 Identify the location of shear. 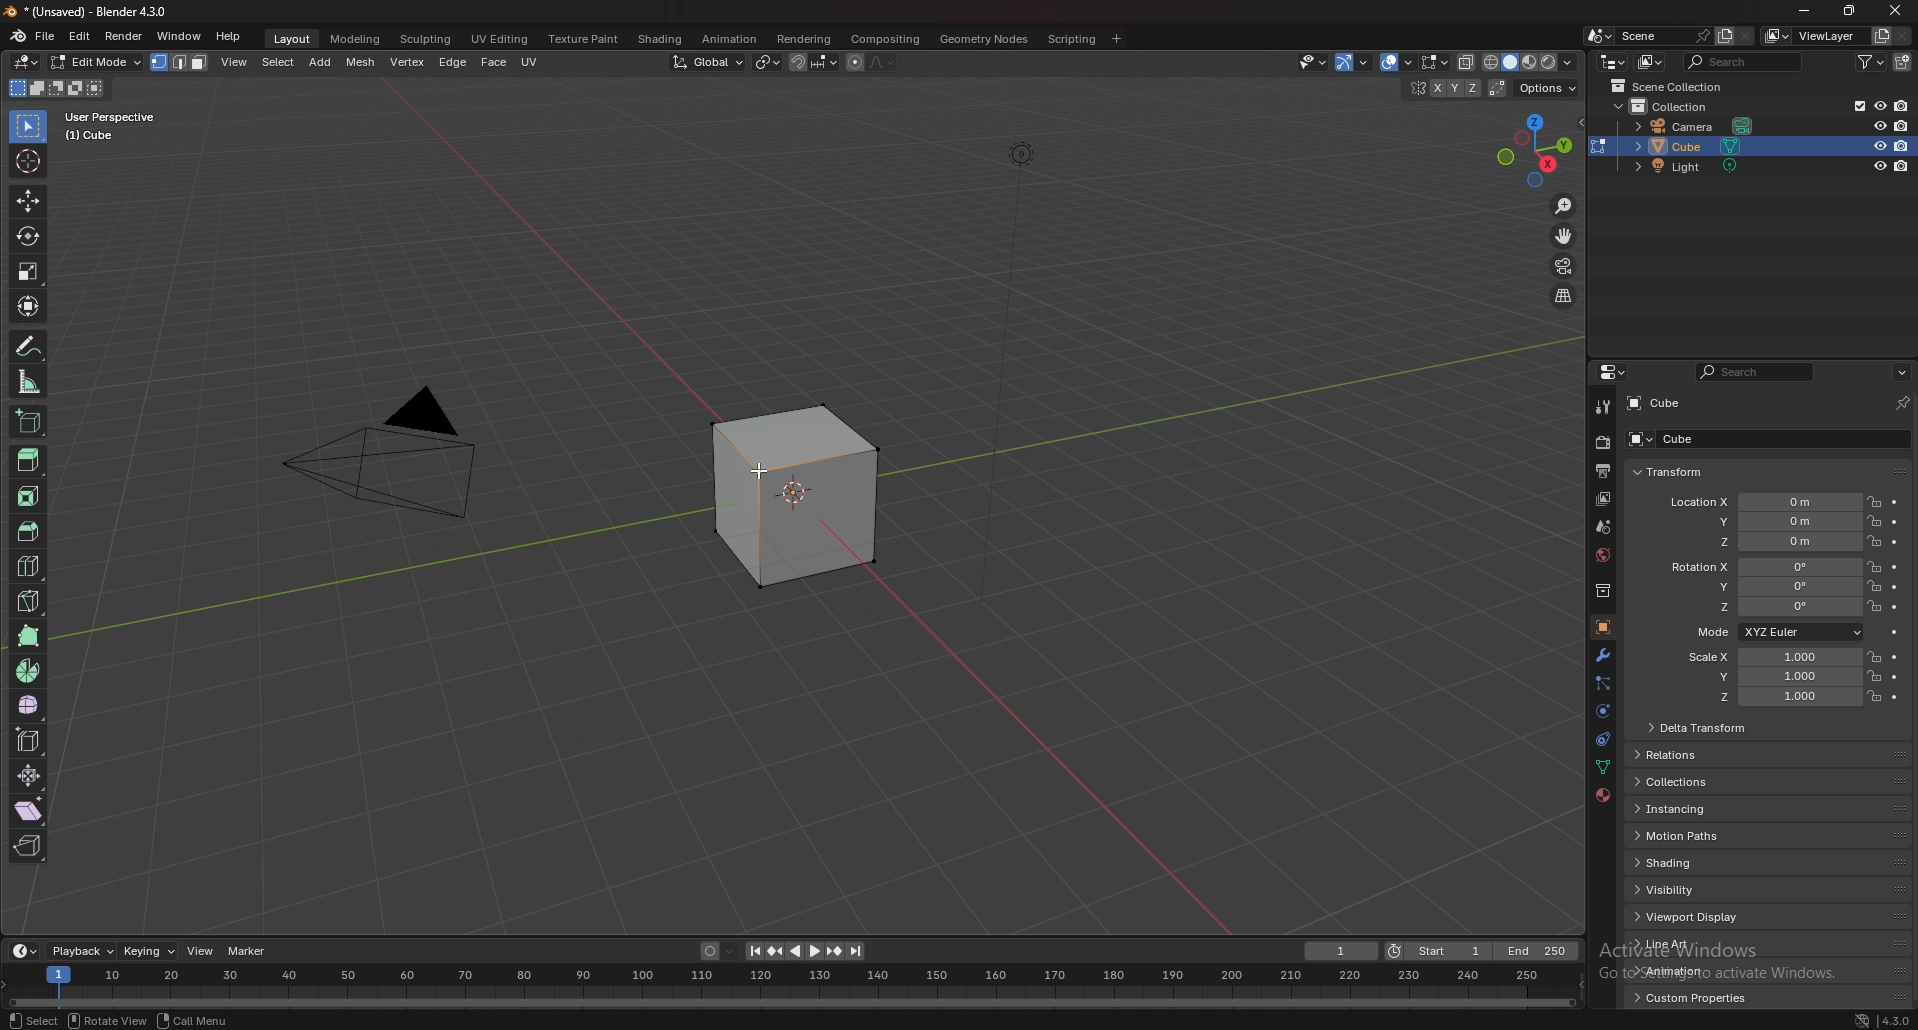
(26, 810).